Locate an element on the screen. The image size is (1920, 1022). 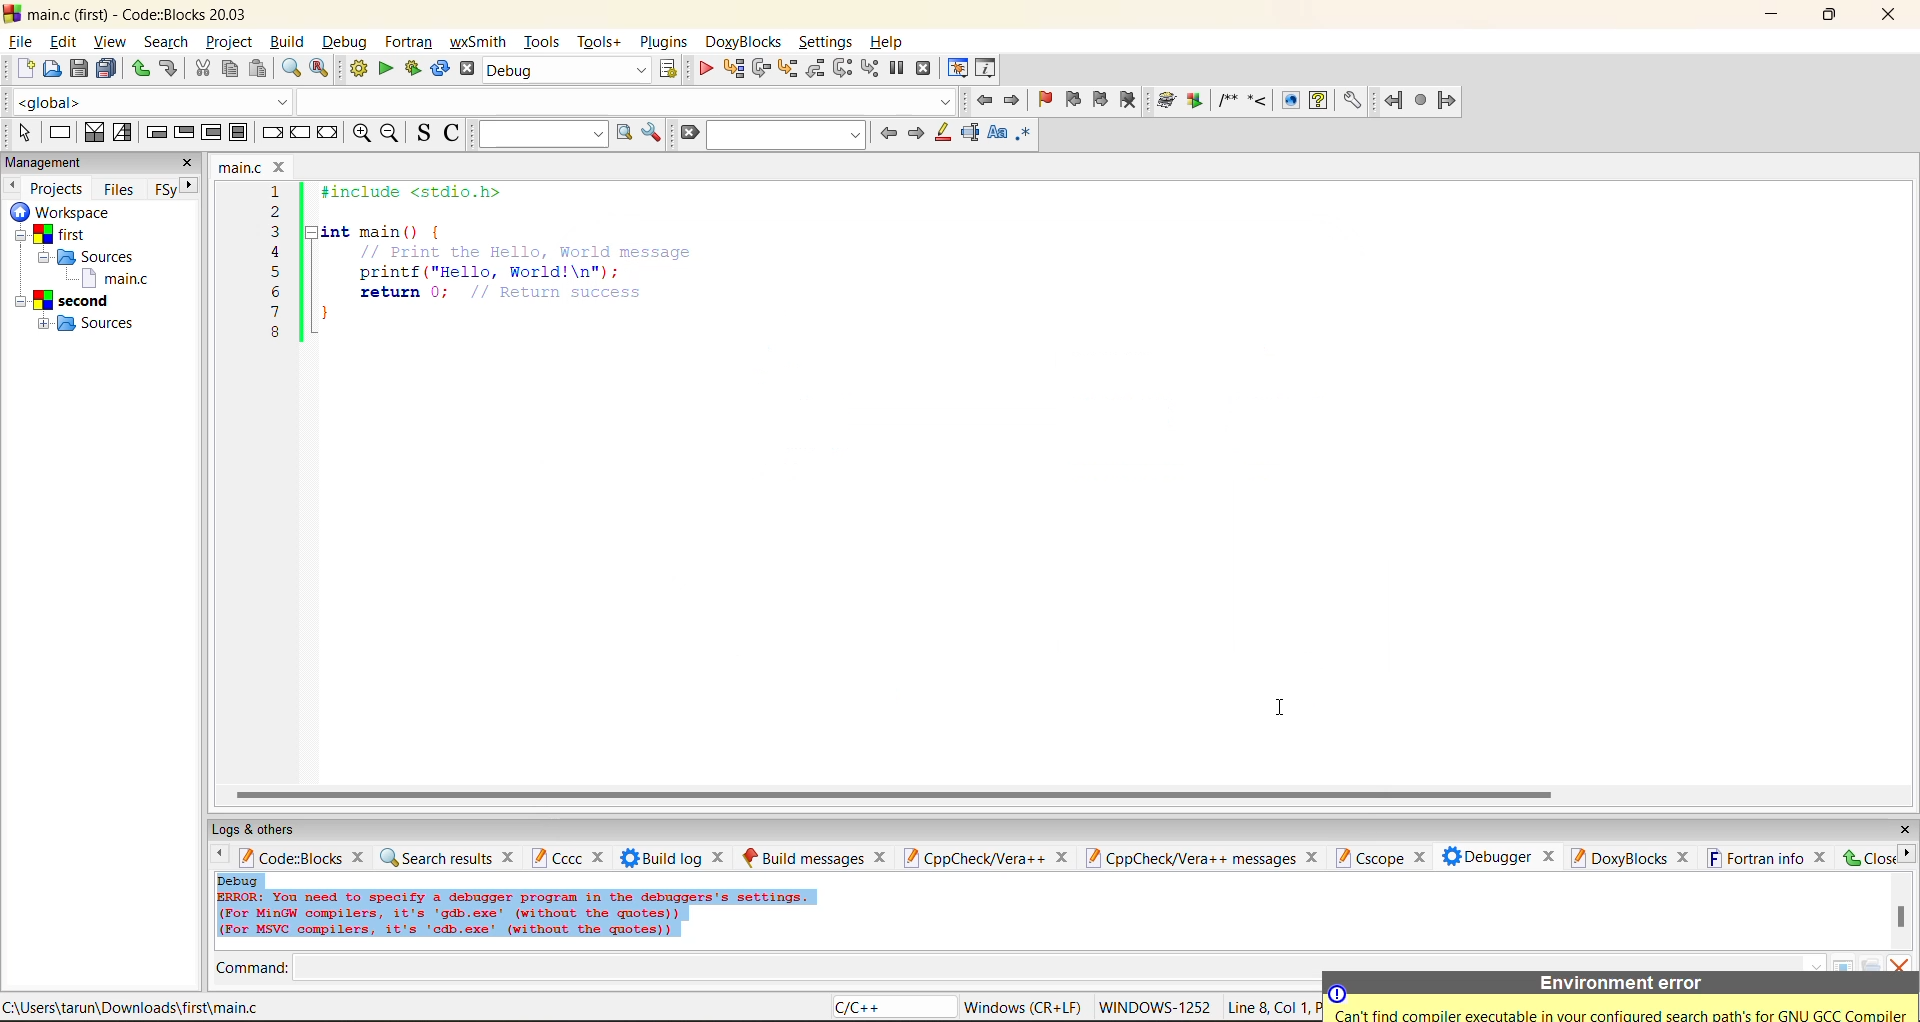
tools+ is located at coordinates (599, 42).